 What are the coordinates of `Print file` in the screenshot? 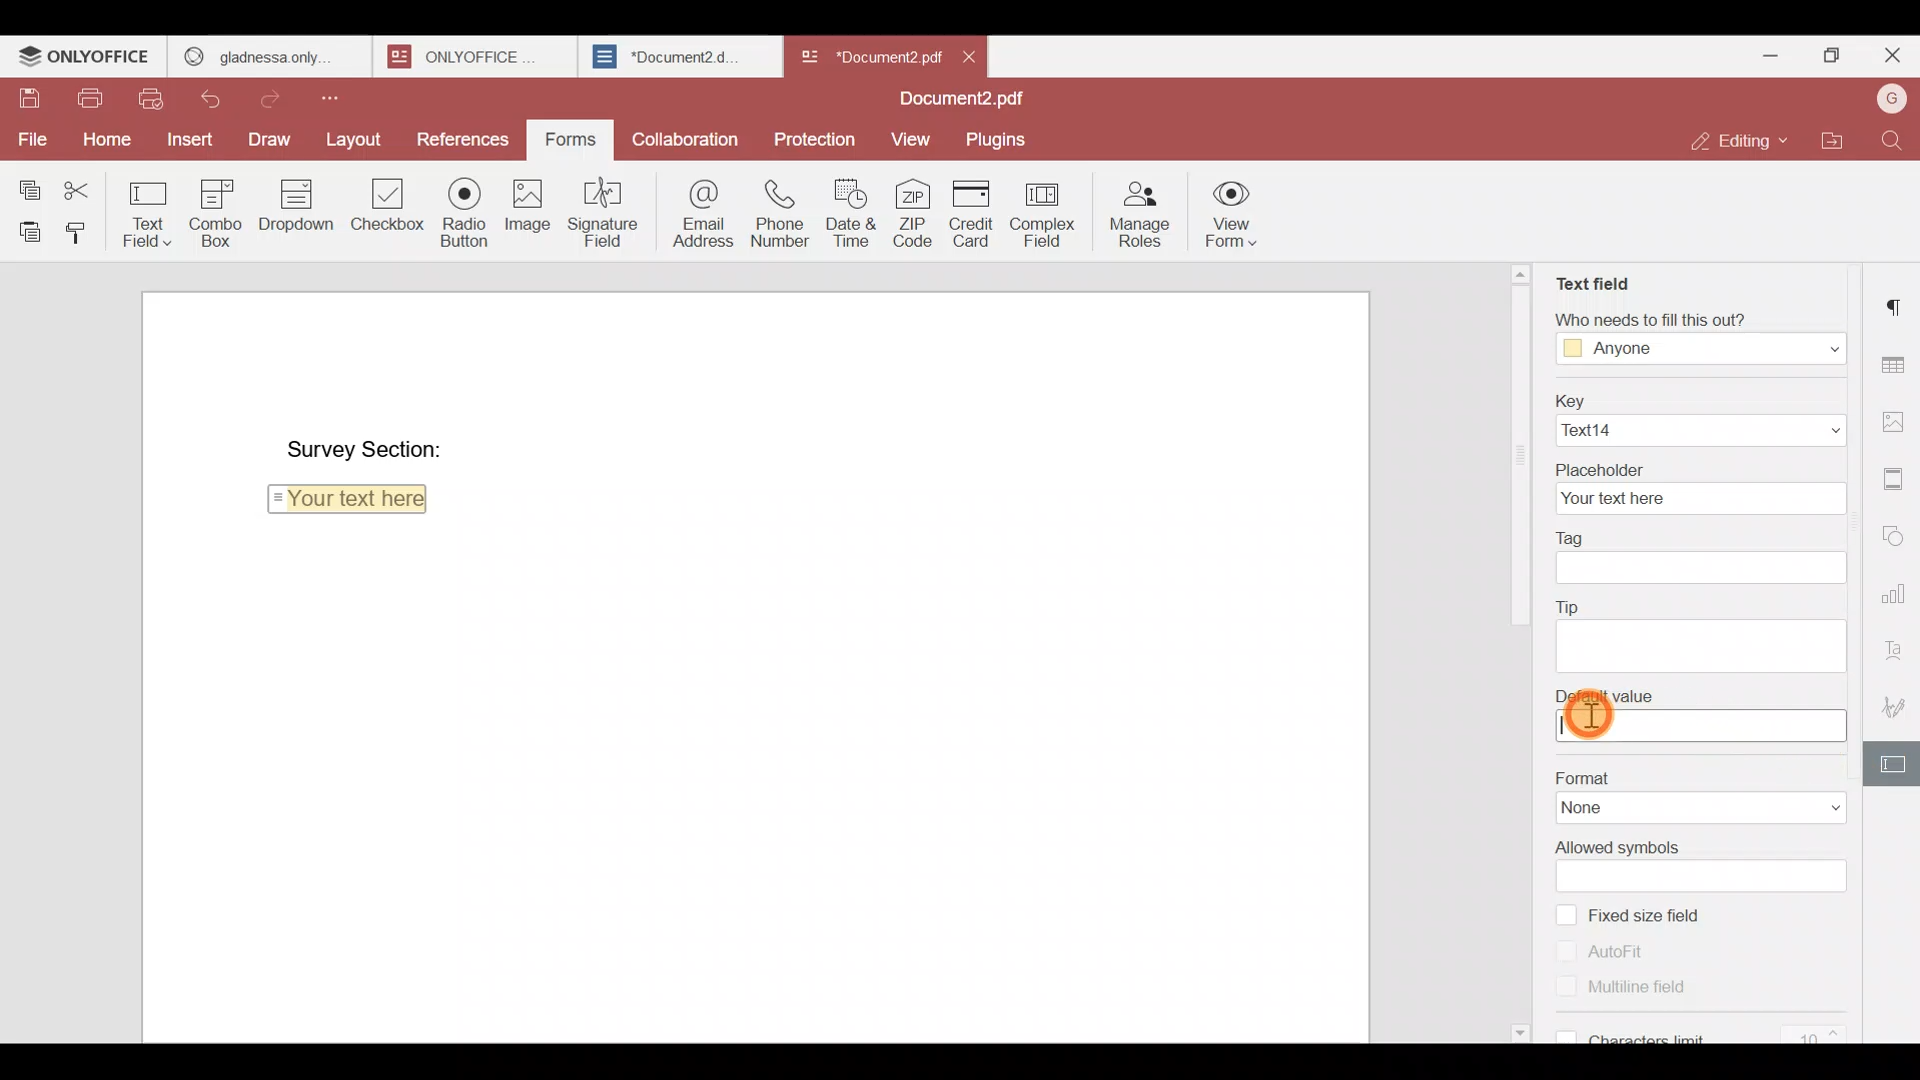 It's located at (83, 94).